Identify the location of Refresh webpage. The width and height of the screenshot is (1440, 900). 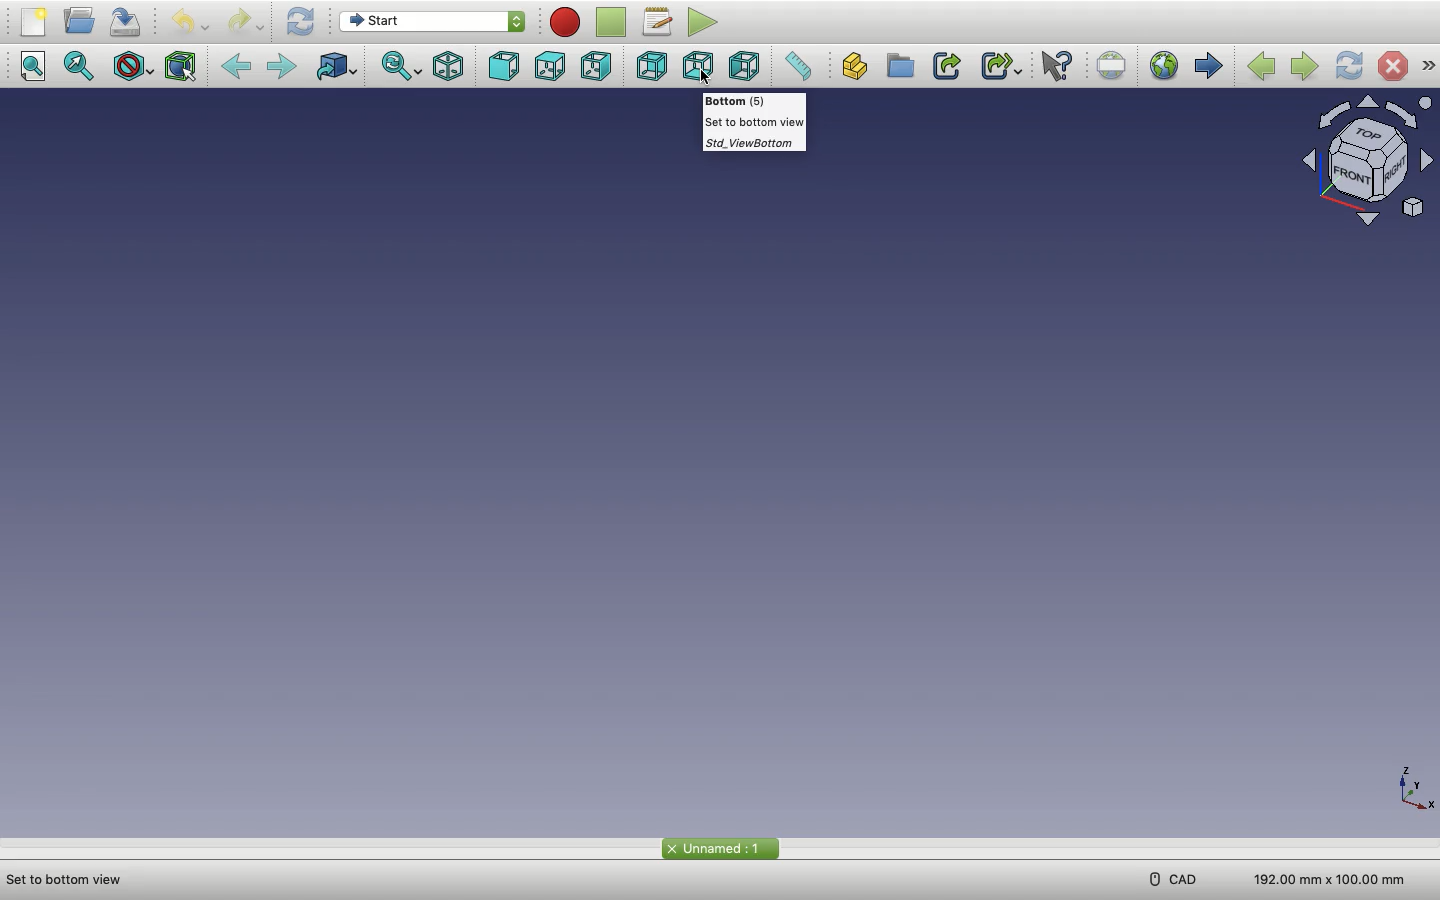
(1350, 66).